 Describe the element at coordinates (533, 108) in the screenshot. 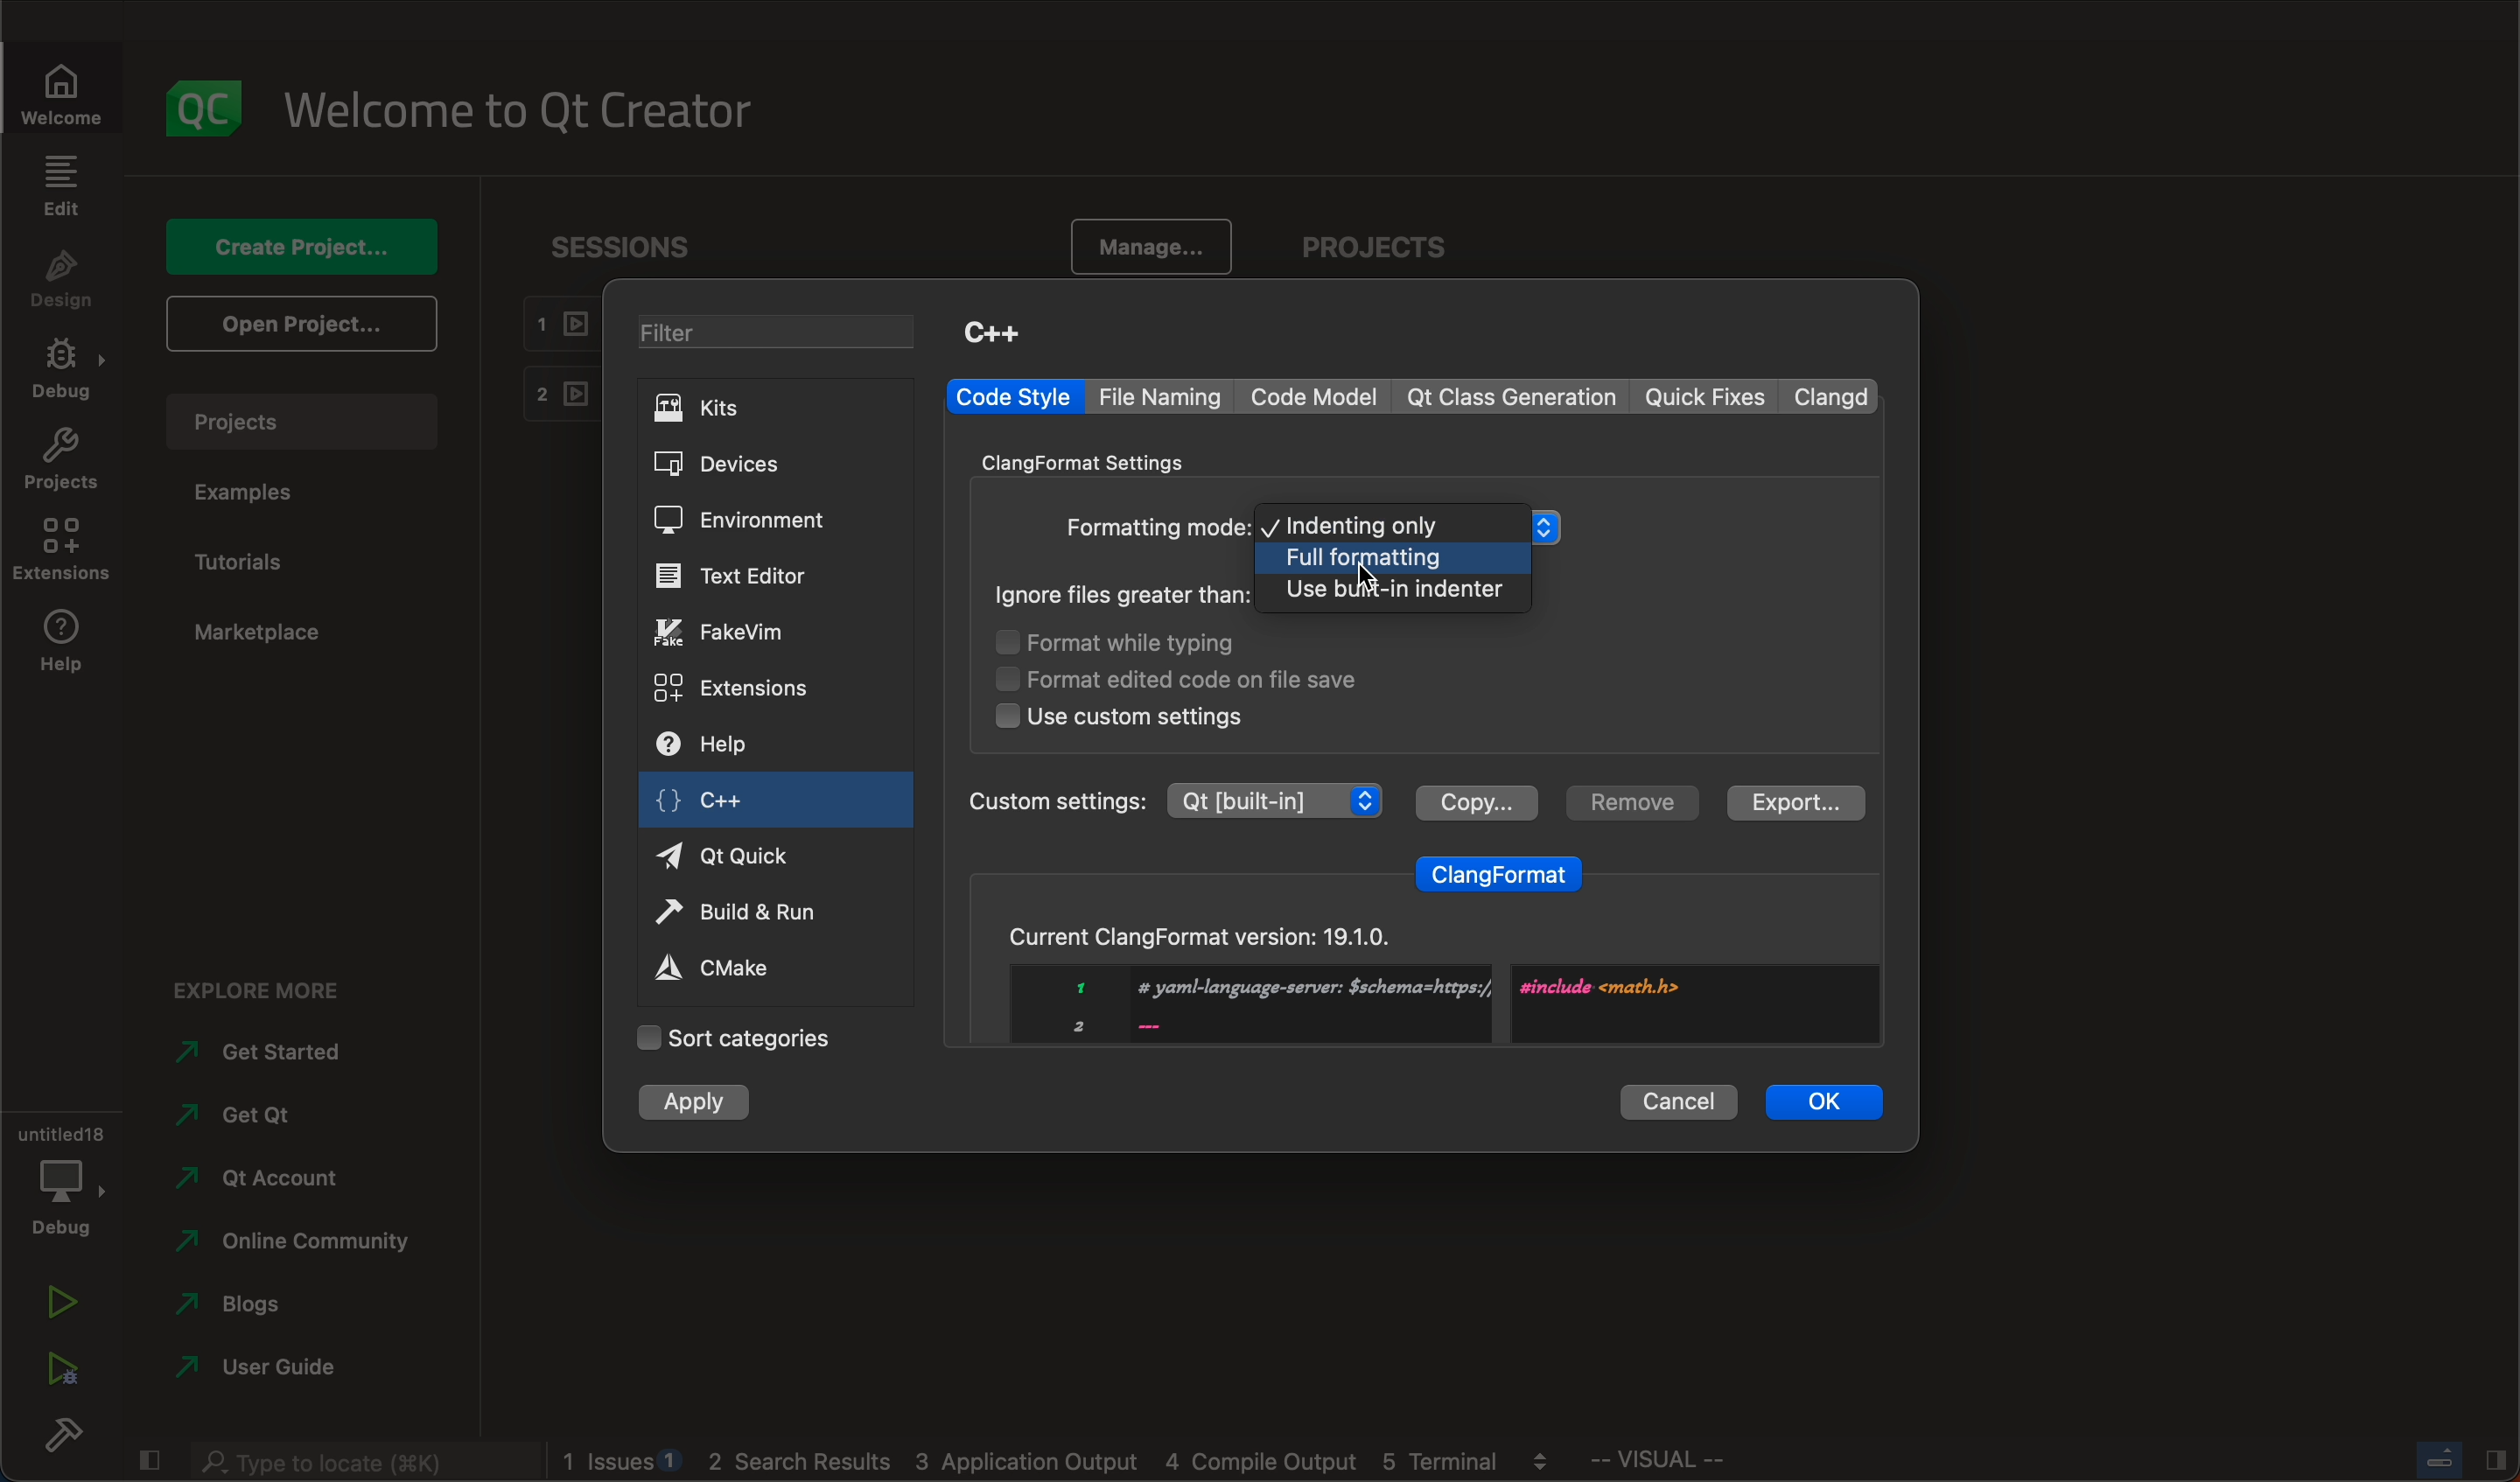

I see `welcome` at that location.